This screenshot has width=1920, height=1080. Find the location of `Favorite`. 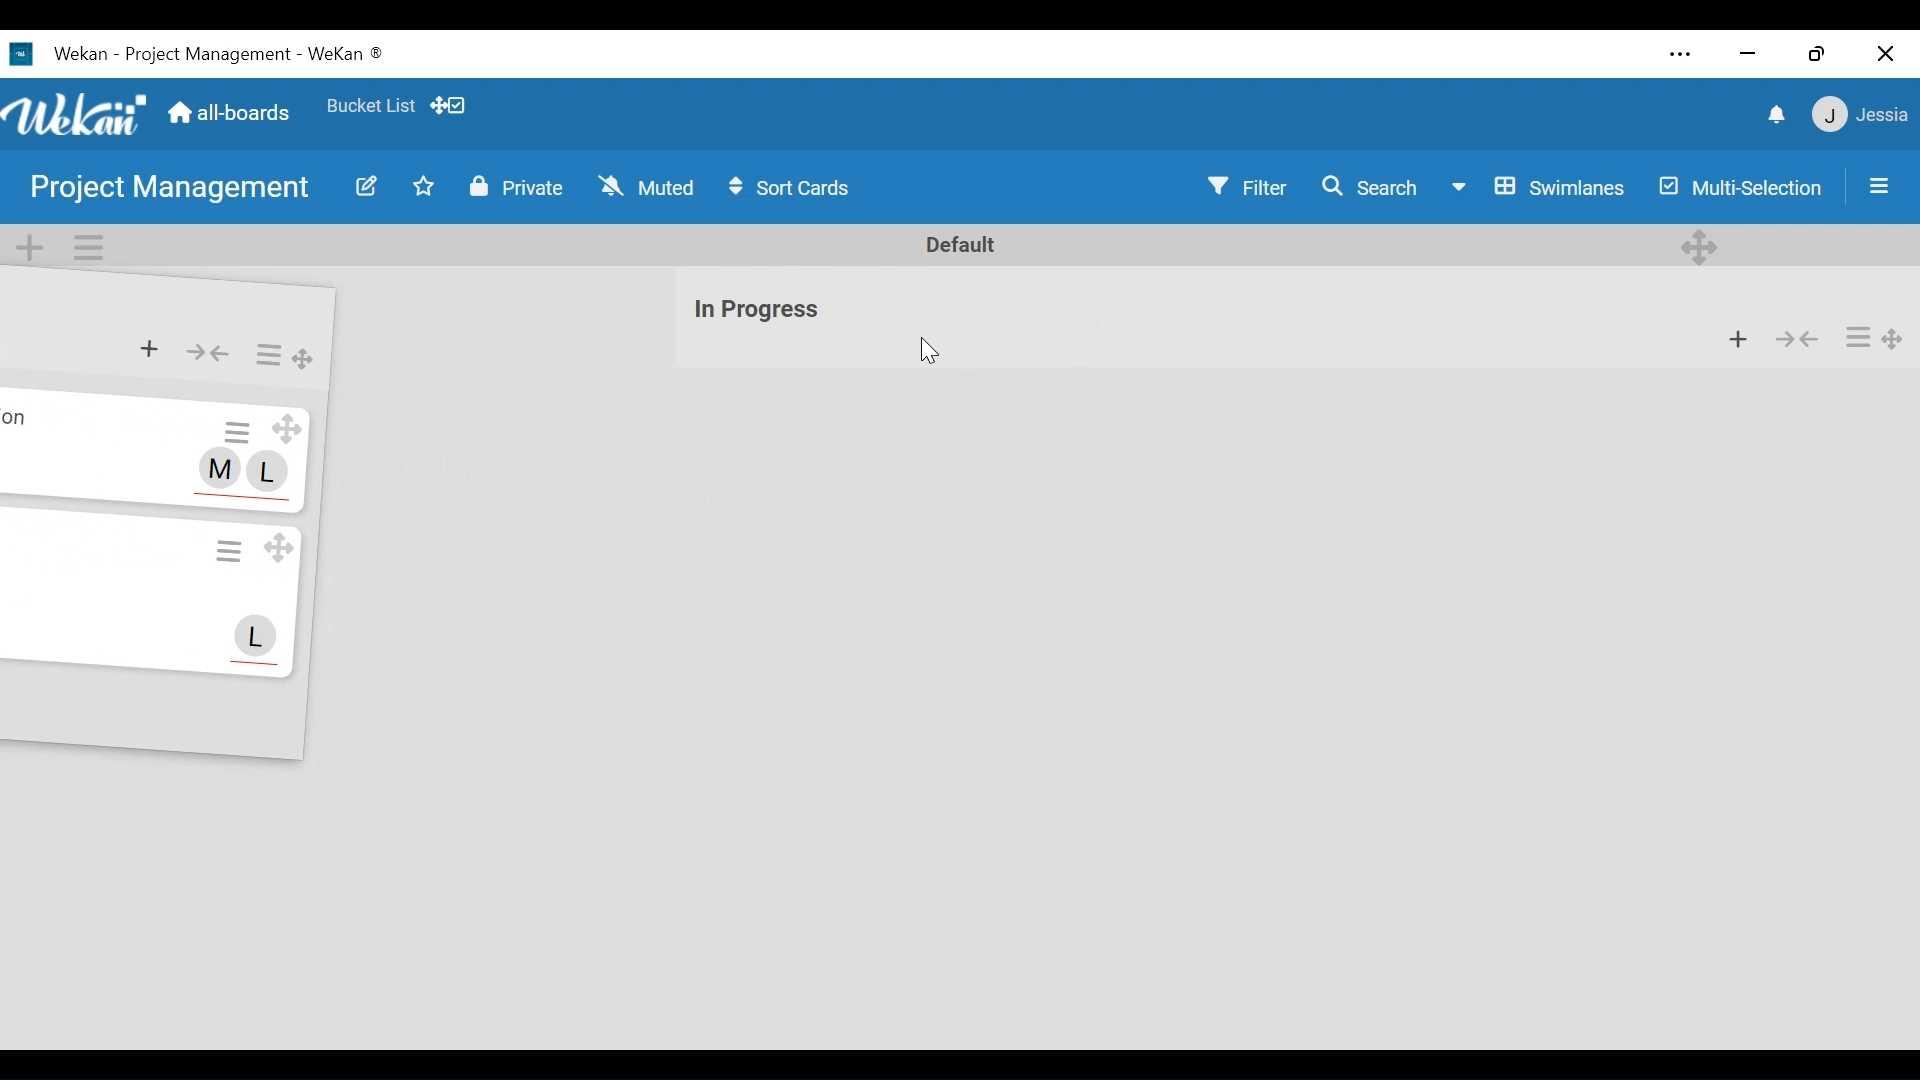

Favorite is located at coordinates (369, 106).